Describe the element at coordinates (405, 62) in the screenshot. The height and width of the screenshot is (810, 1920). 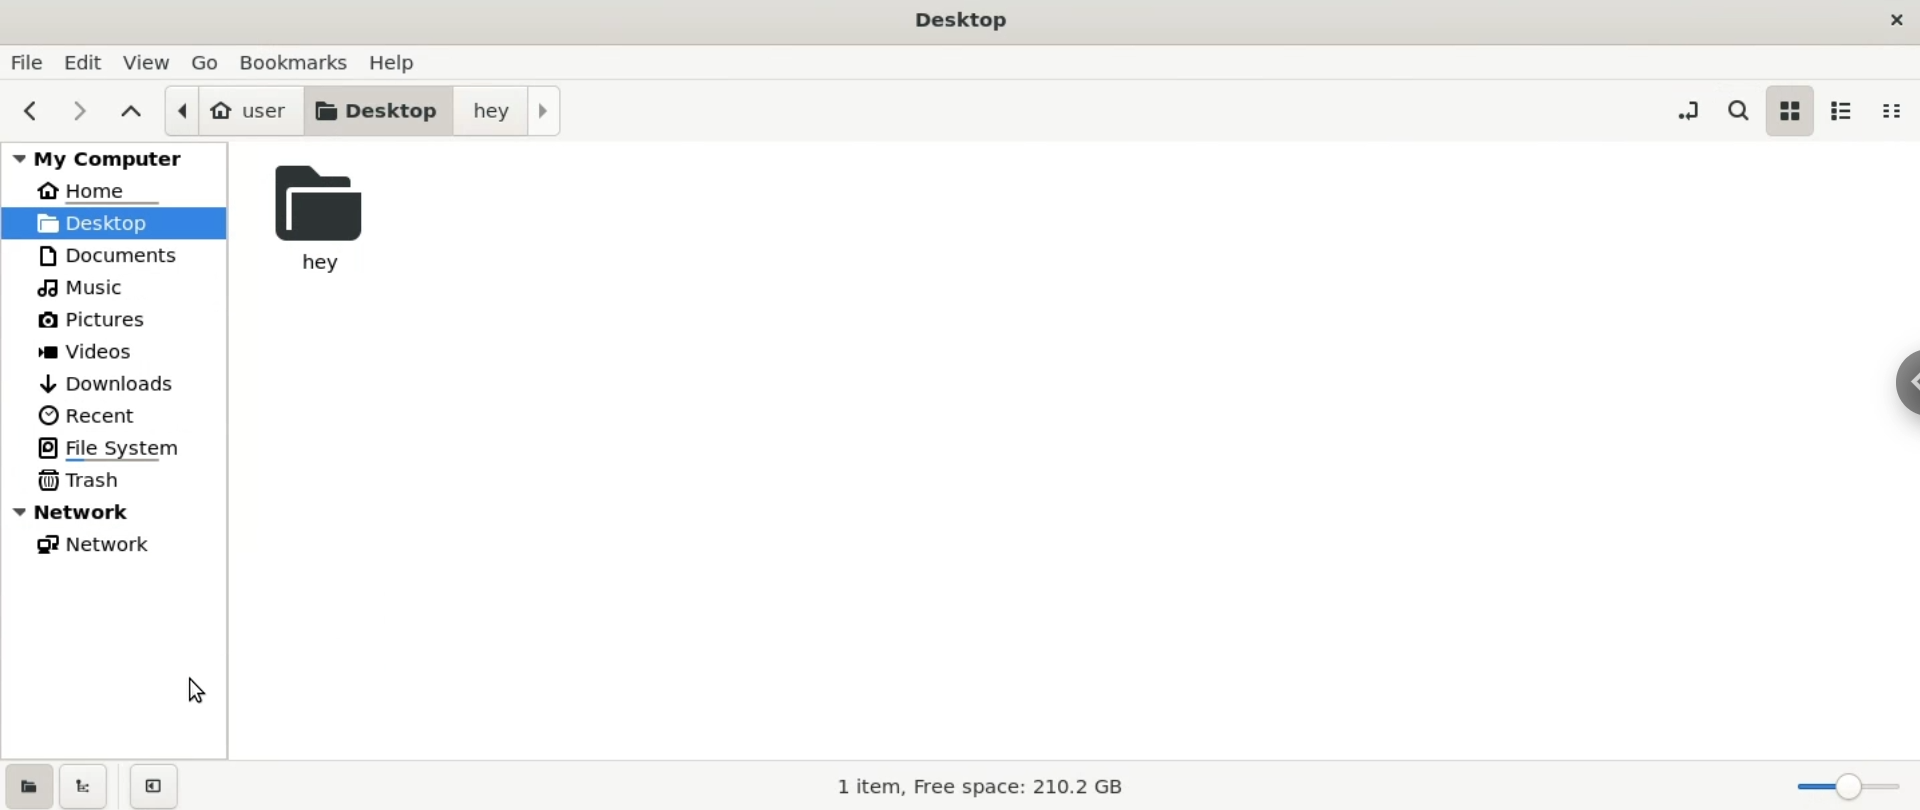
I see `help` at that location.